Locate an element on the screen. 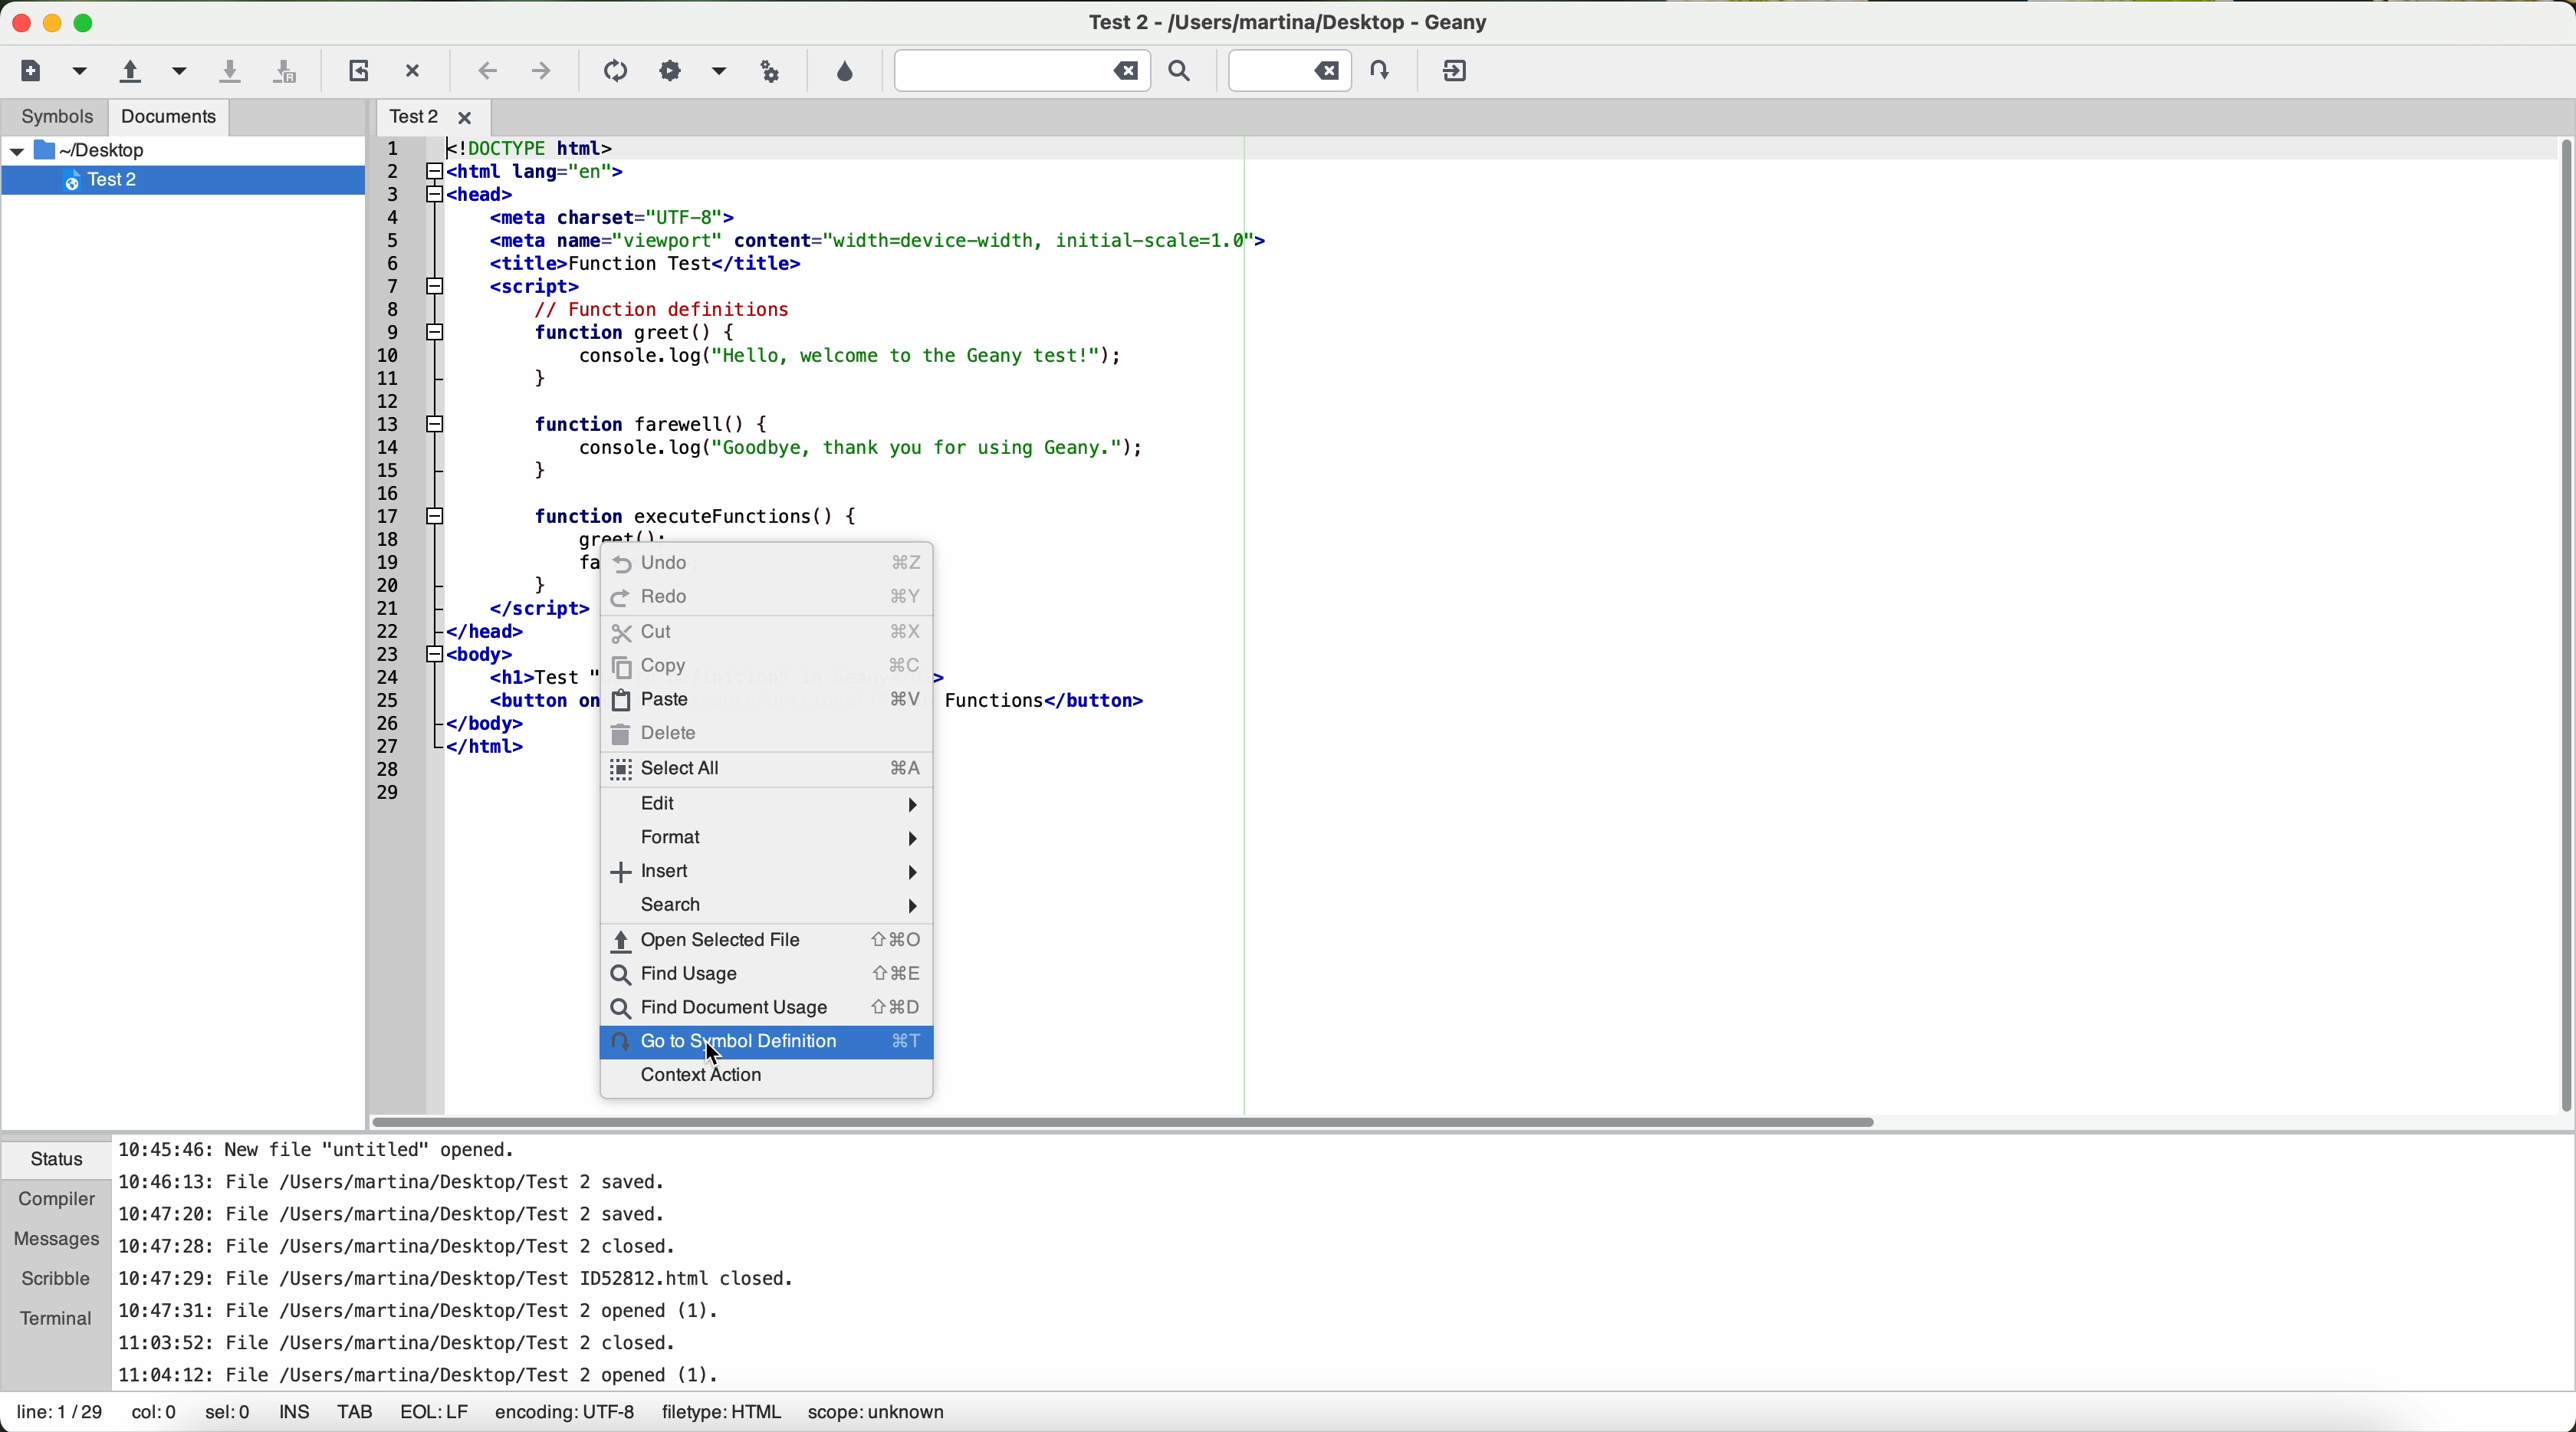 This screenshot has height=1432, width=2576. compiler is located at coordinates (53, 1203).